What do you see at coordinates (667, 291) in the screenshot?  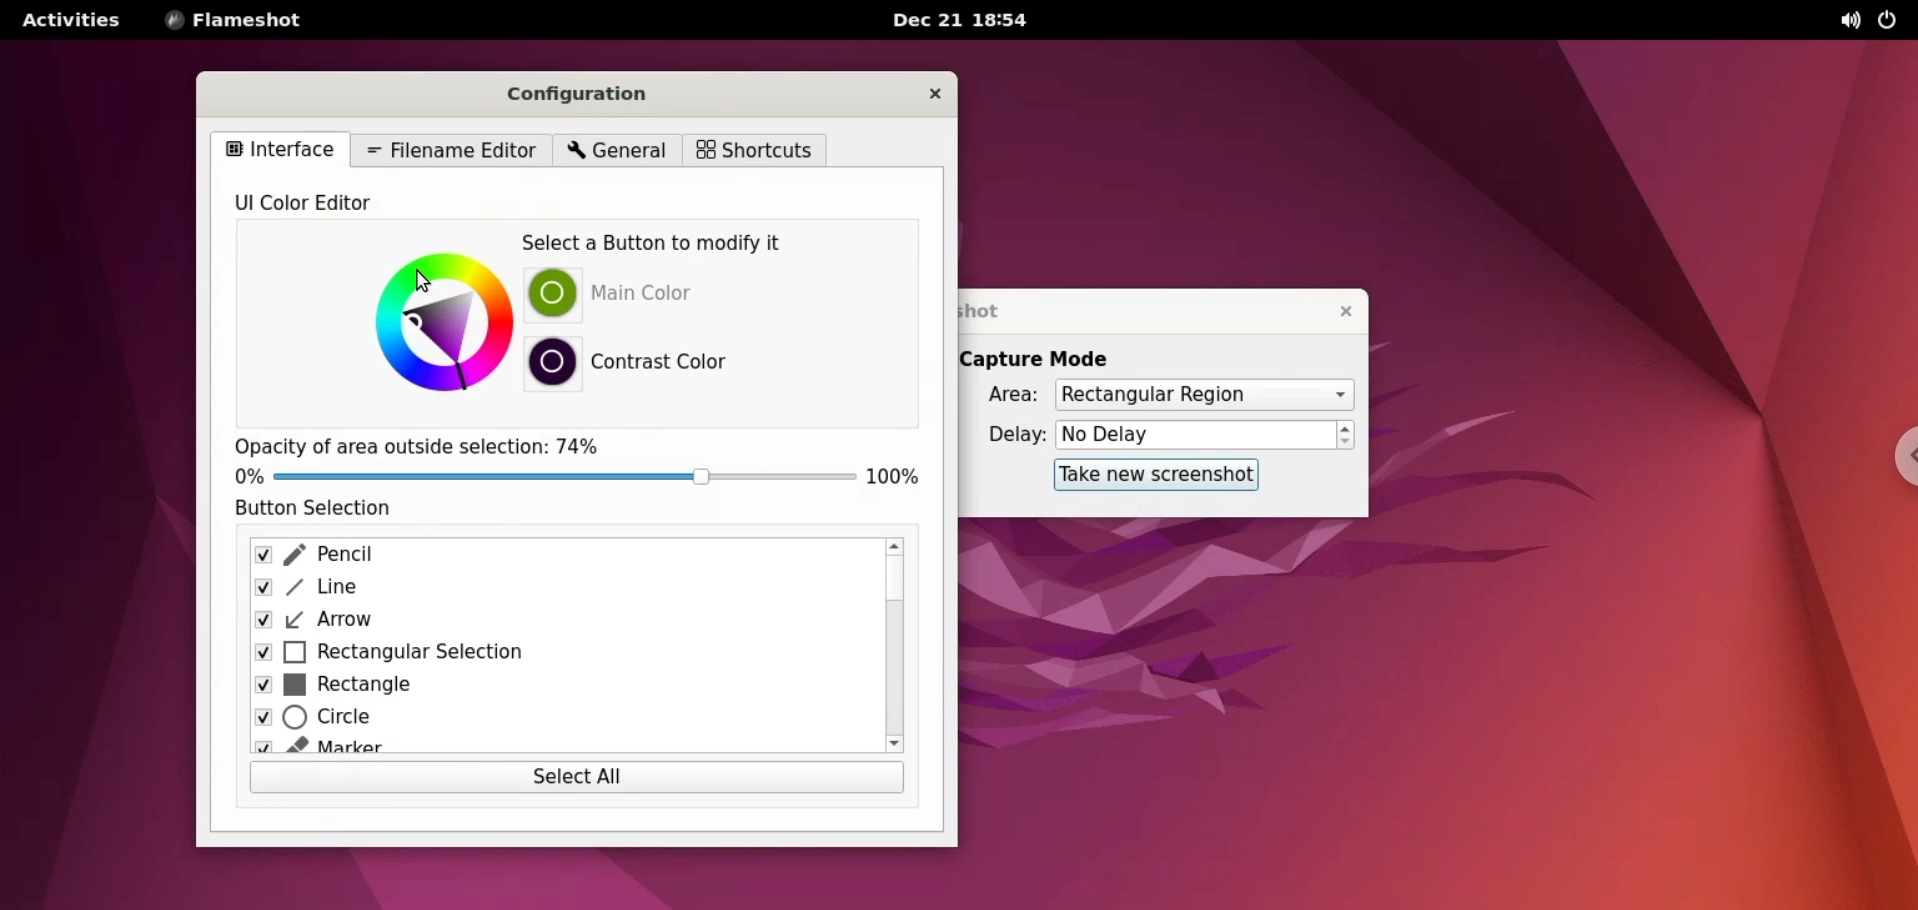 I see `main color` at bounding box center [667, 291].